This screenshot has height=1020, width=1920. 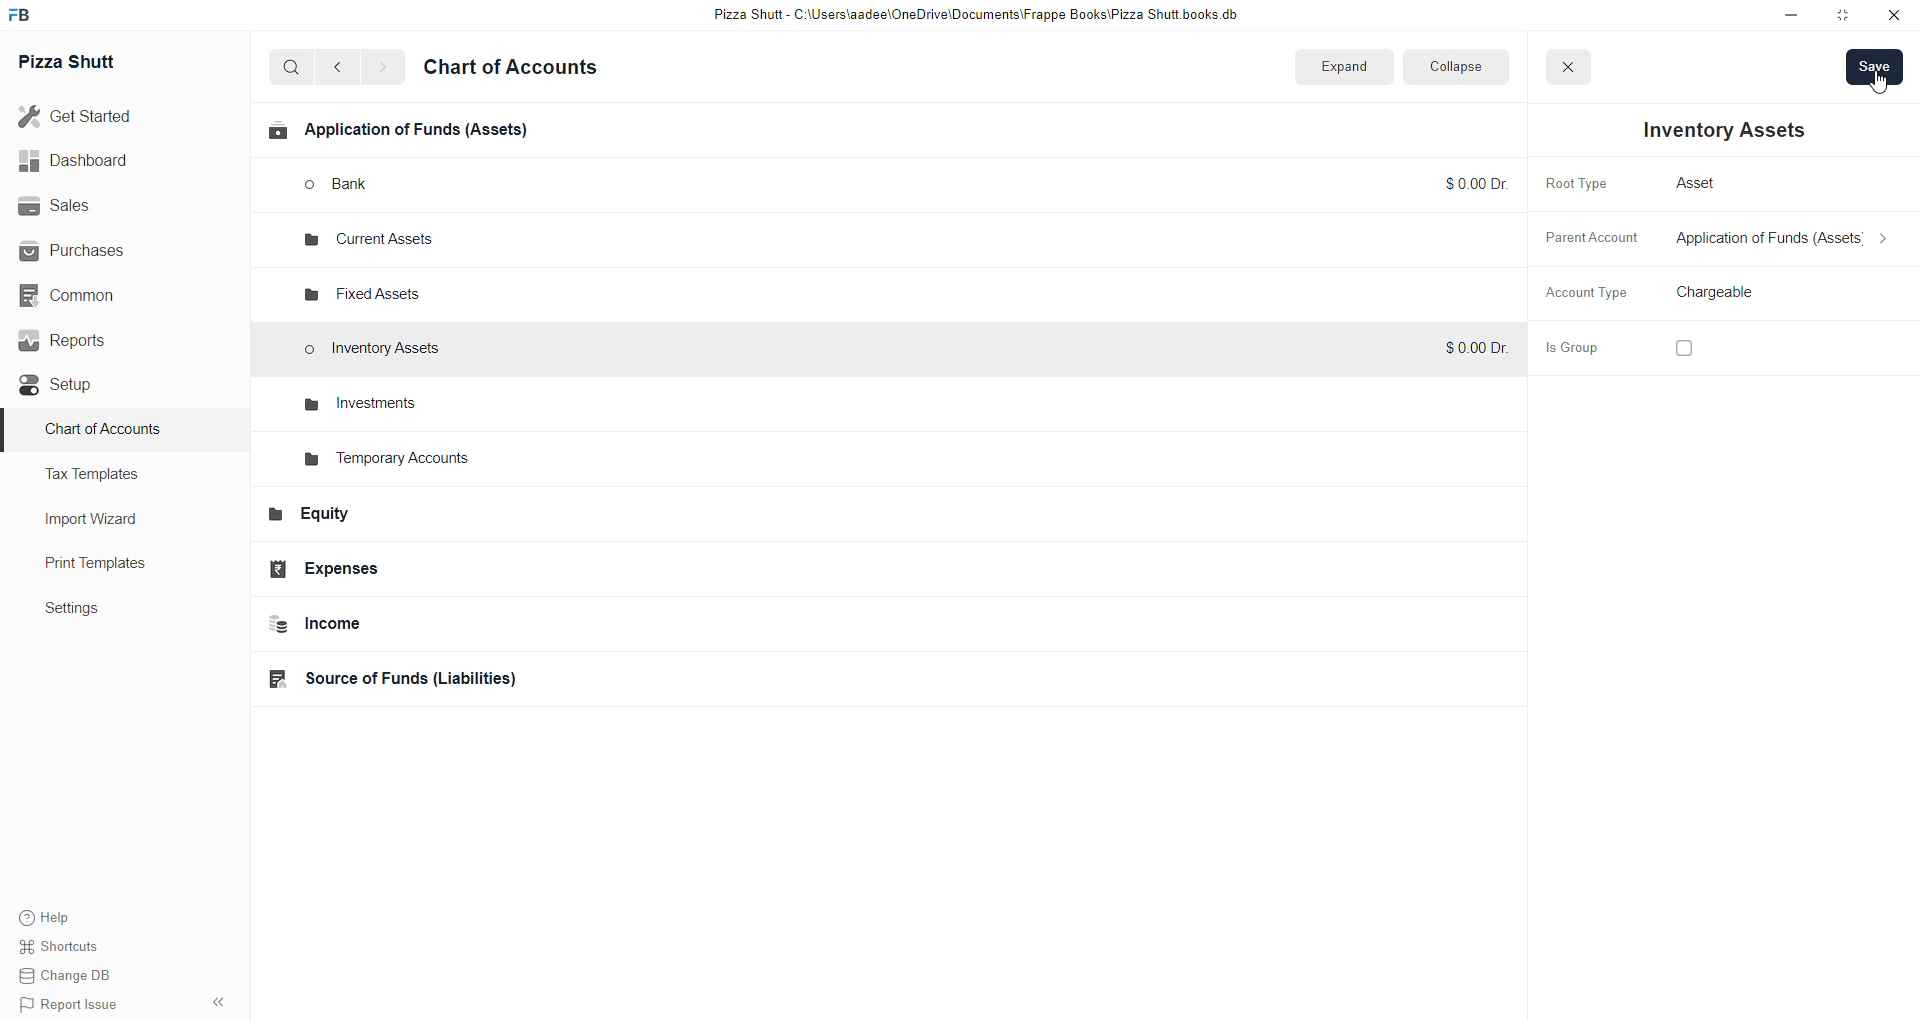 What do you see at coordinates (87, 116) in the screenshot?
I see `Get started ` at bounding box center [87, 116].